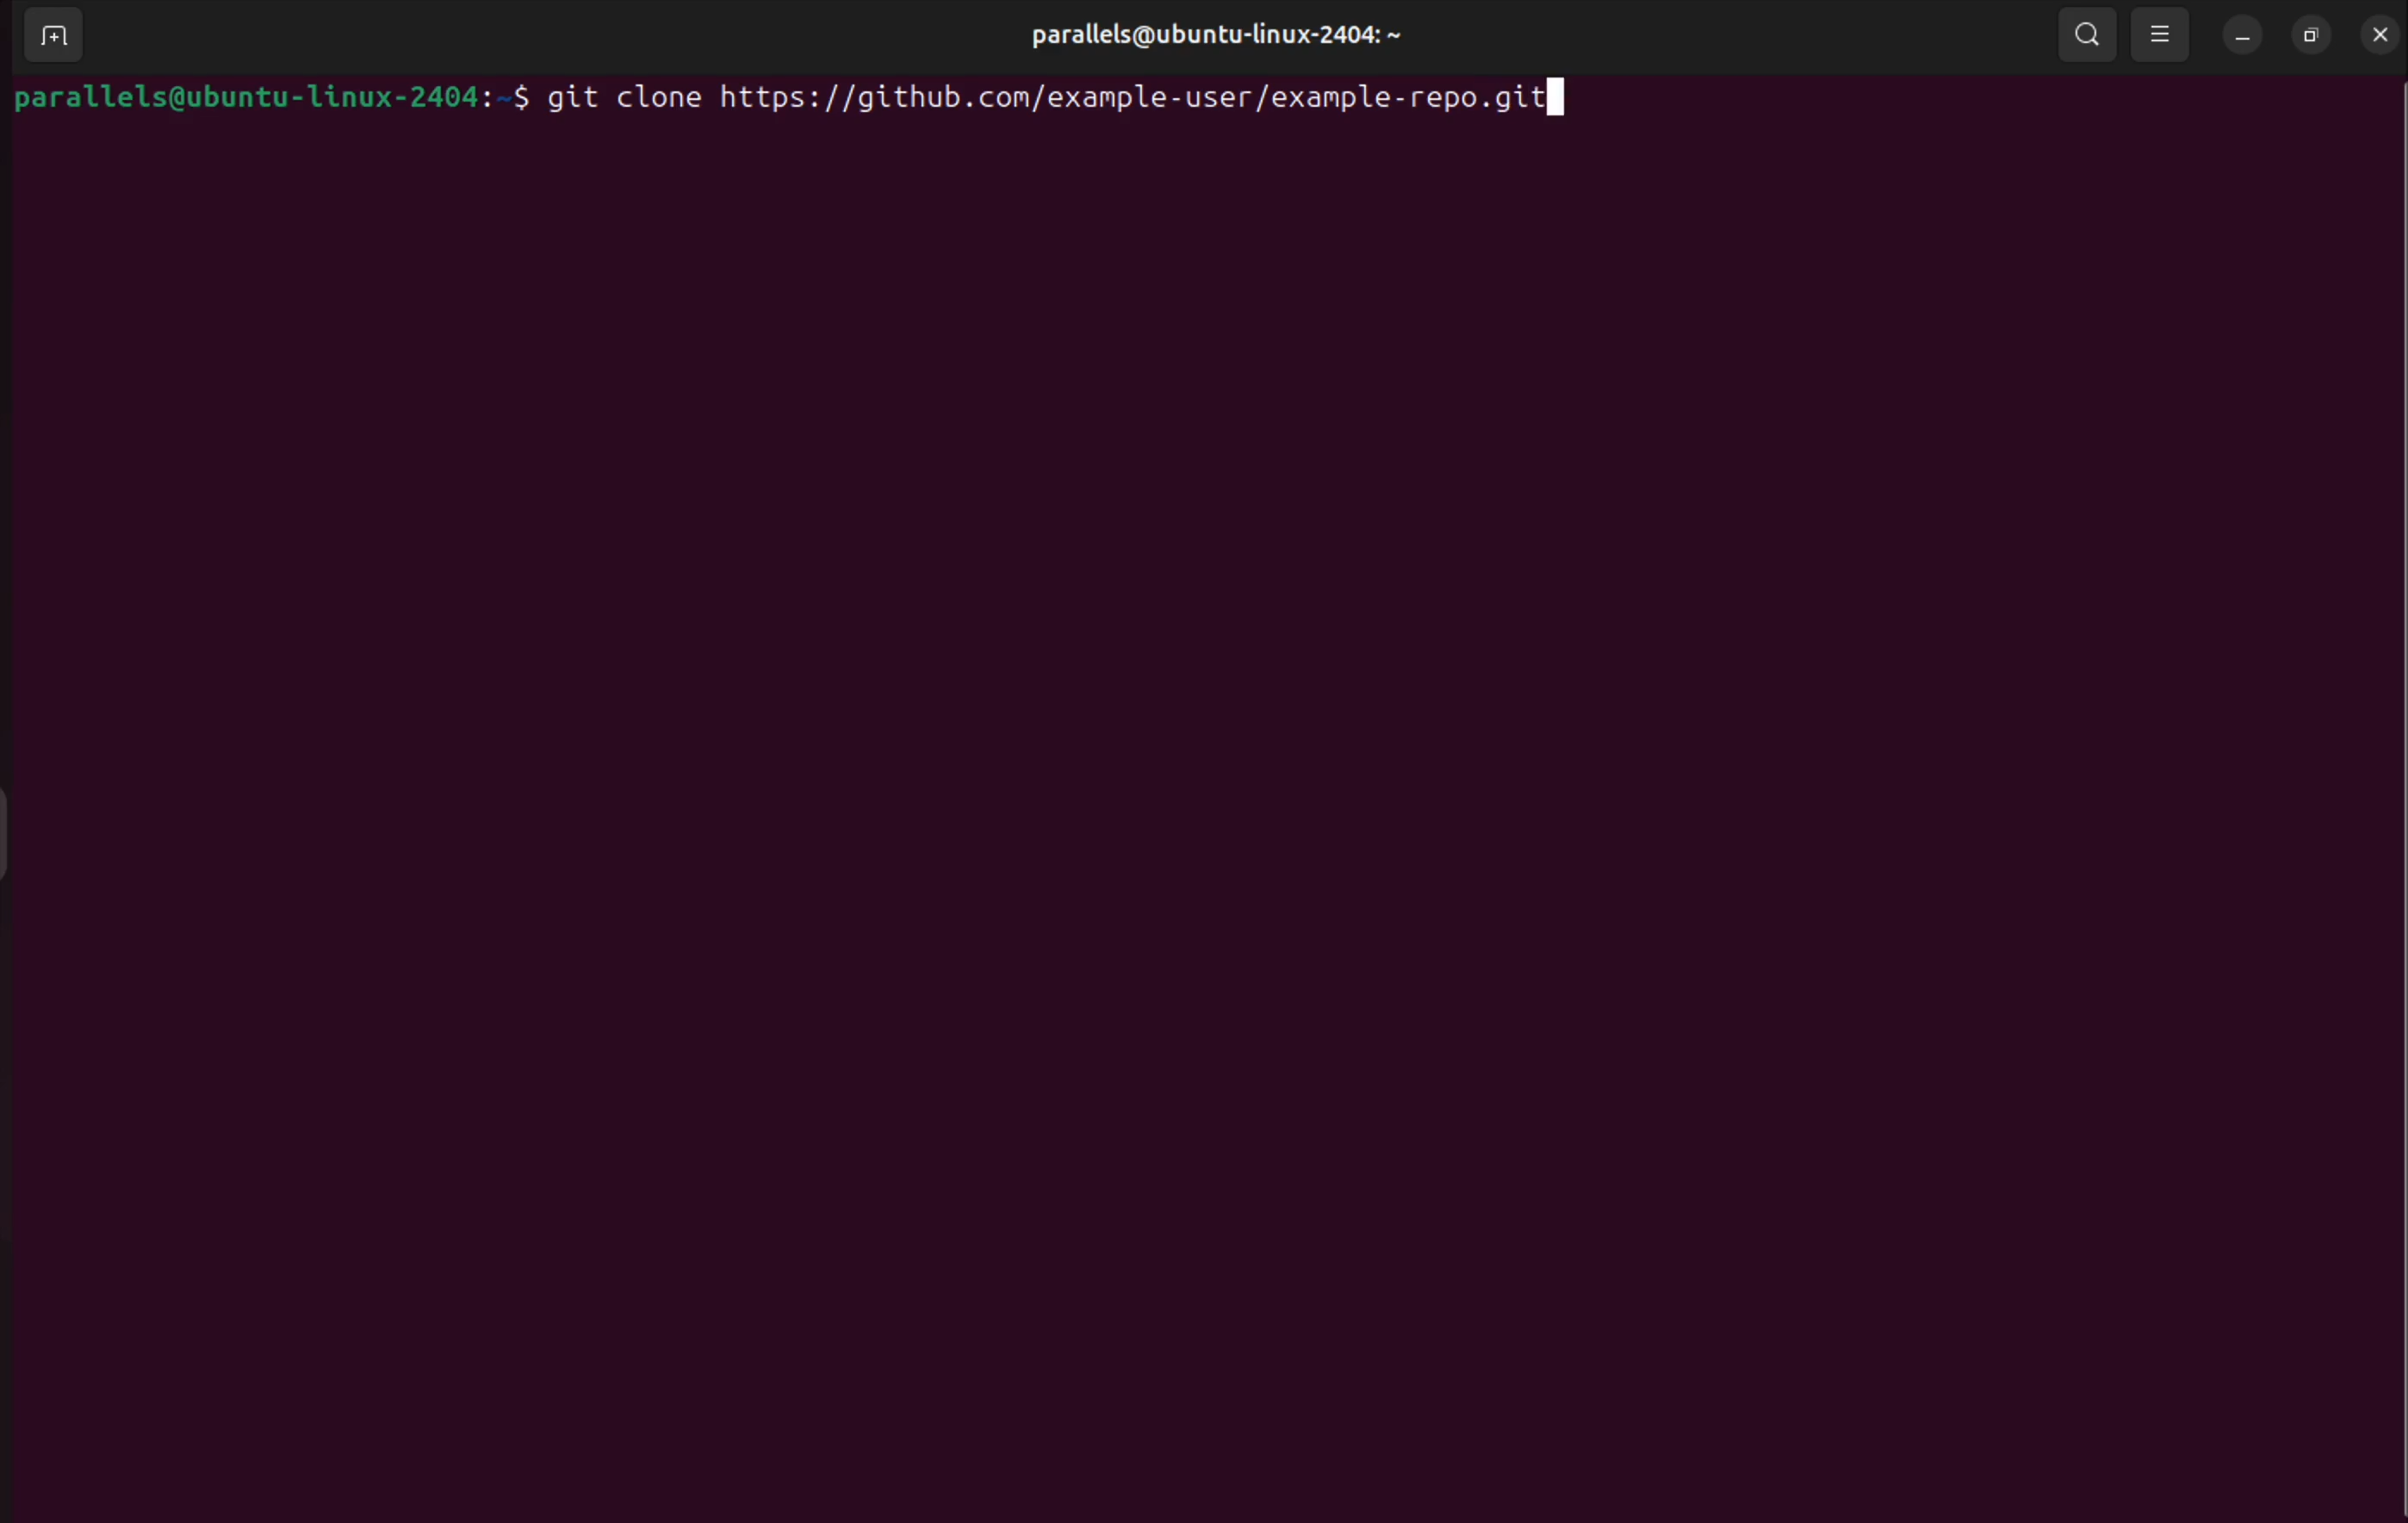 The height and width of the screenshot is (1523, 2408). What do you see at coordinates (2238, 39) in the screenshot?
I see `minimum` at bounding box center [2238, 39].